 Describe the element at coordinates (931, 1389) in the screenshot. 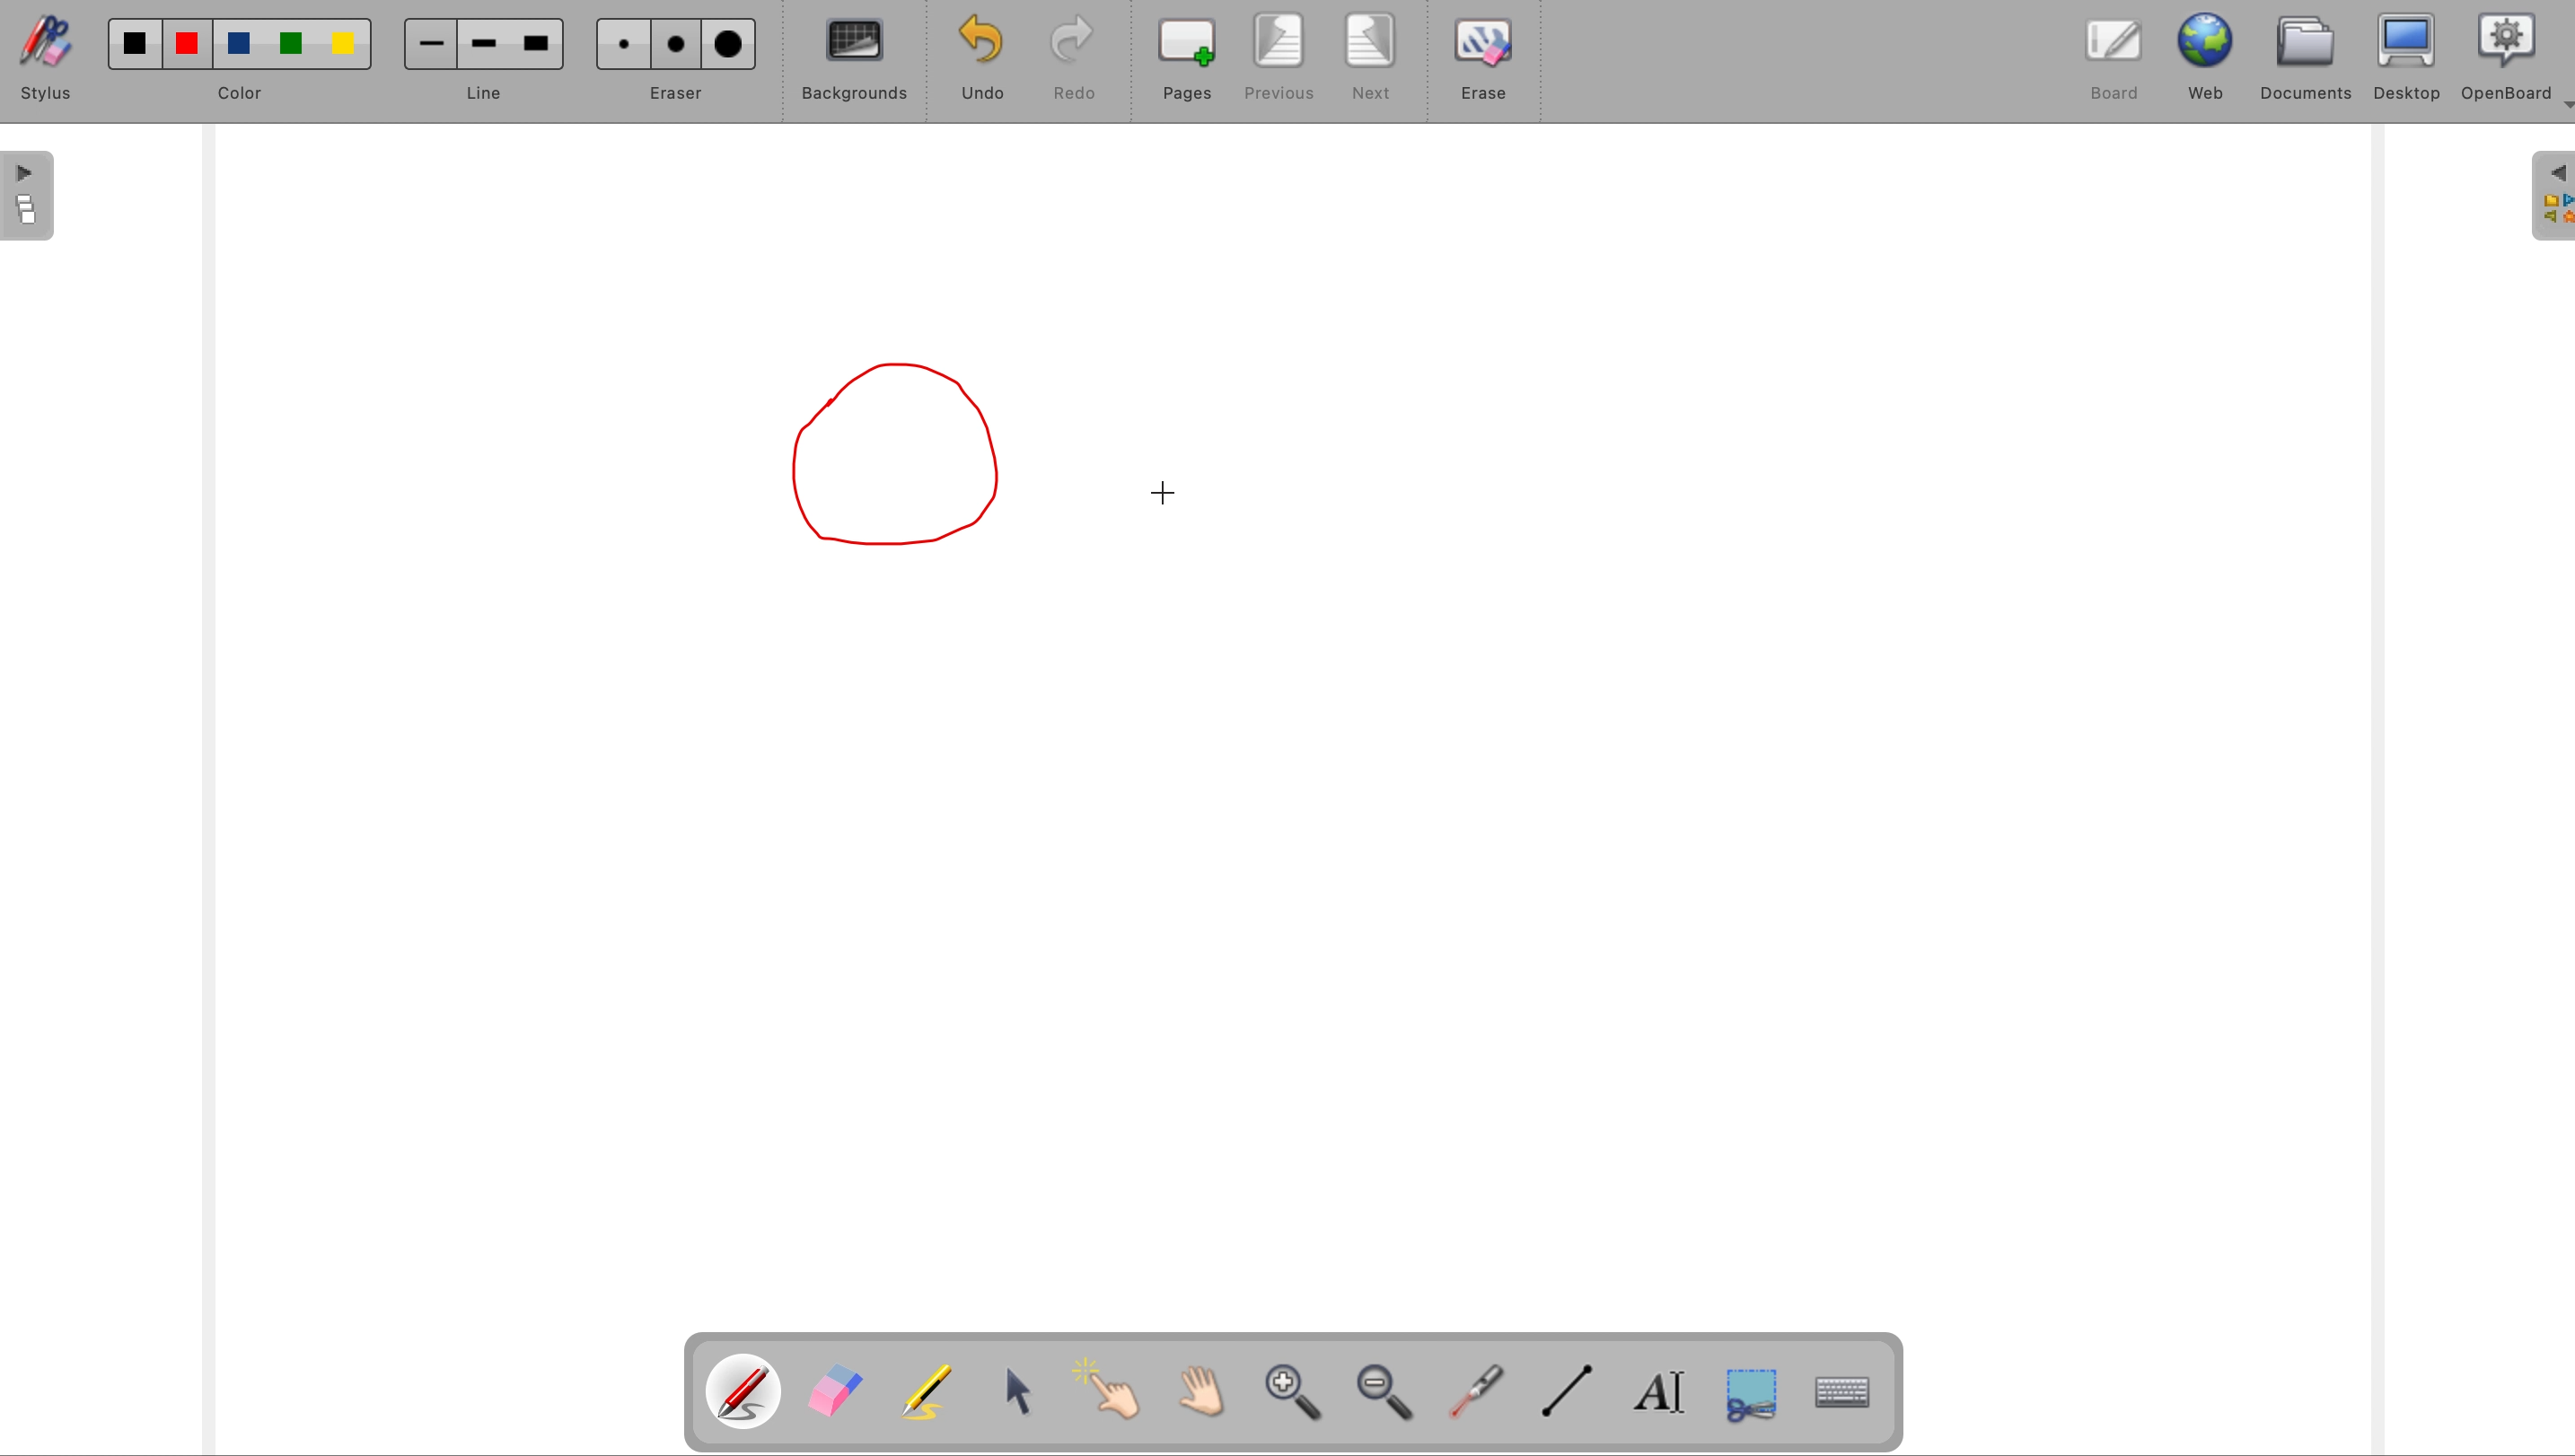

I see `highlight` at that location.